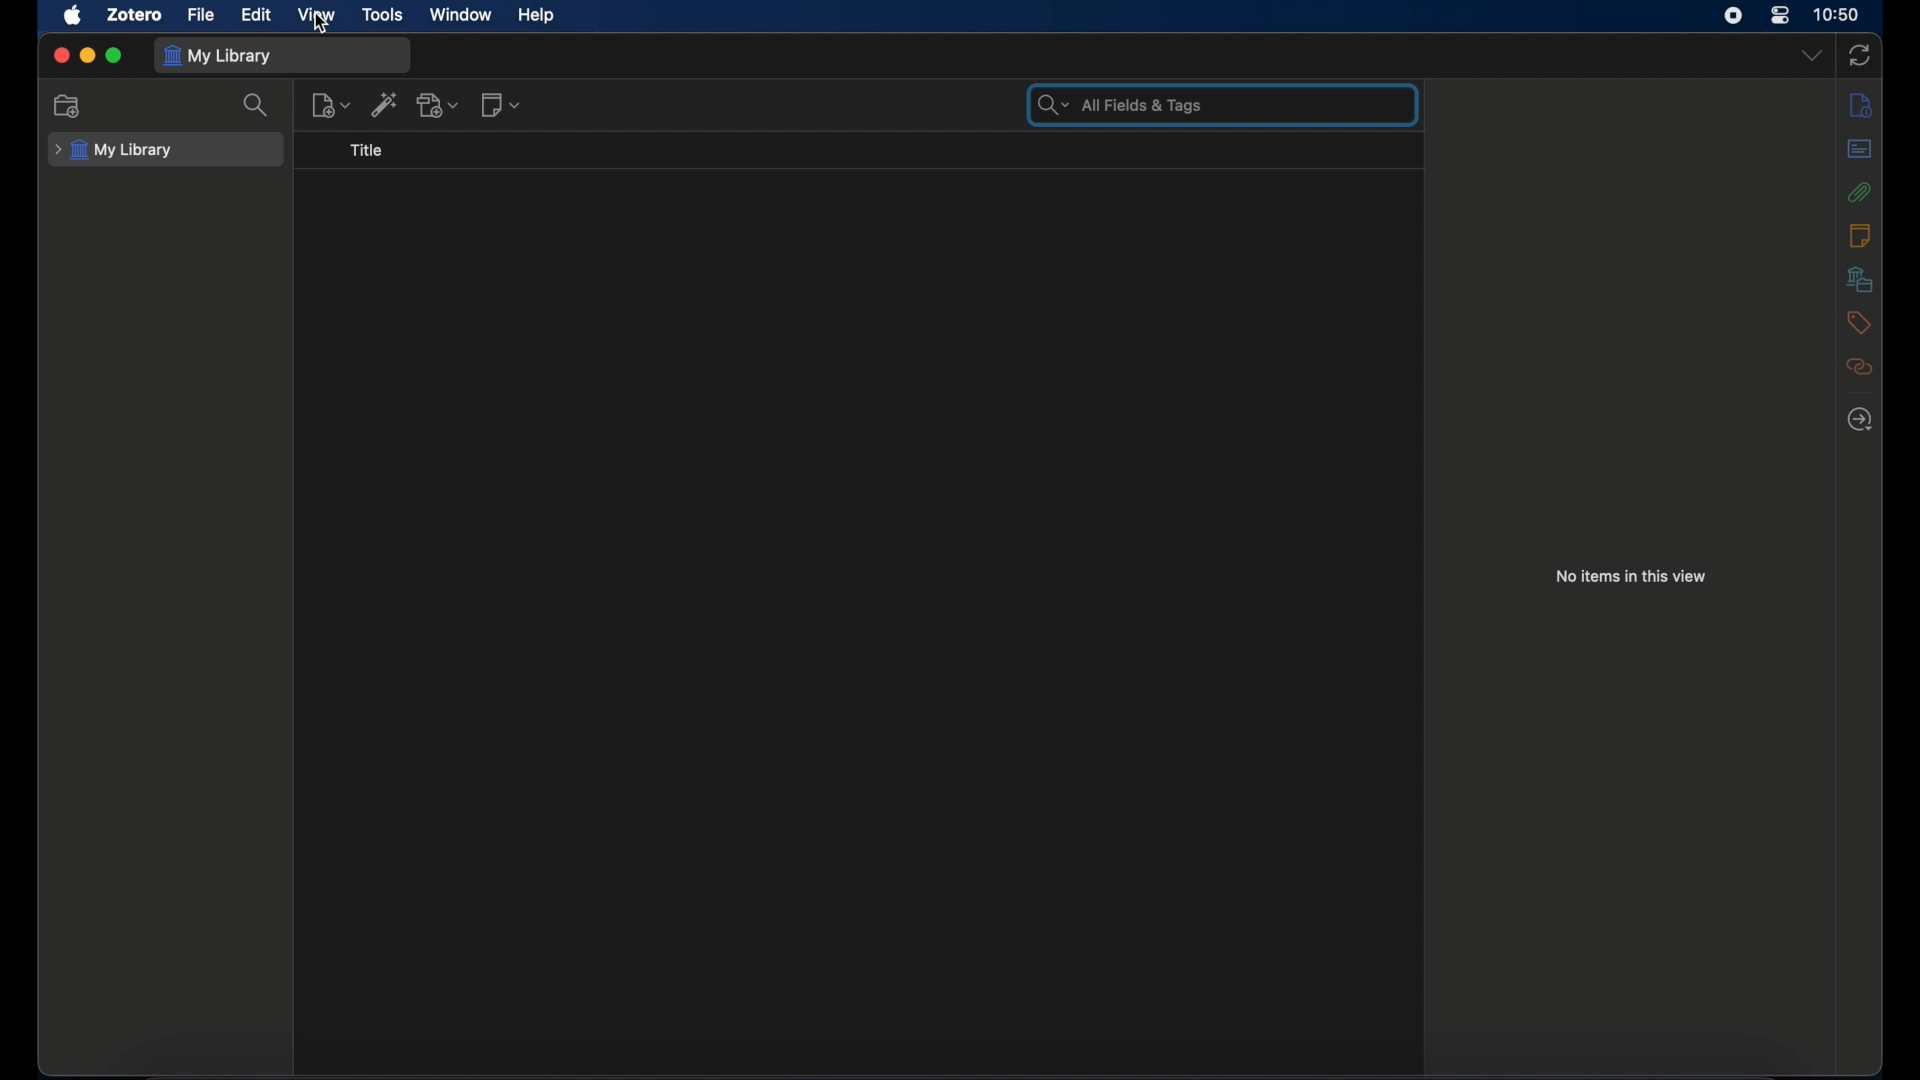 The width and height of the screenshot is (1920, 1080). Describe the element at coordinates (367, 150) in the screenshot. I see `title` at that location.